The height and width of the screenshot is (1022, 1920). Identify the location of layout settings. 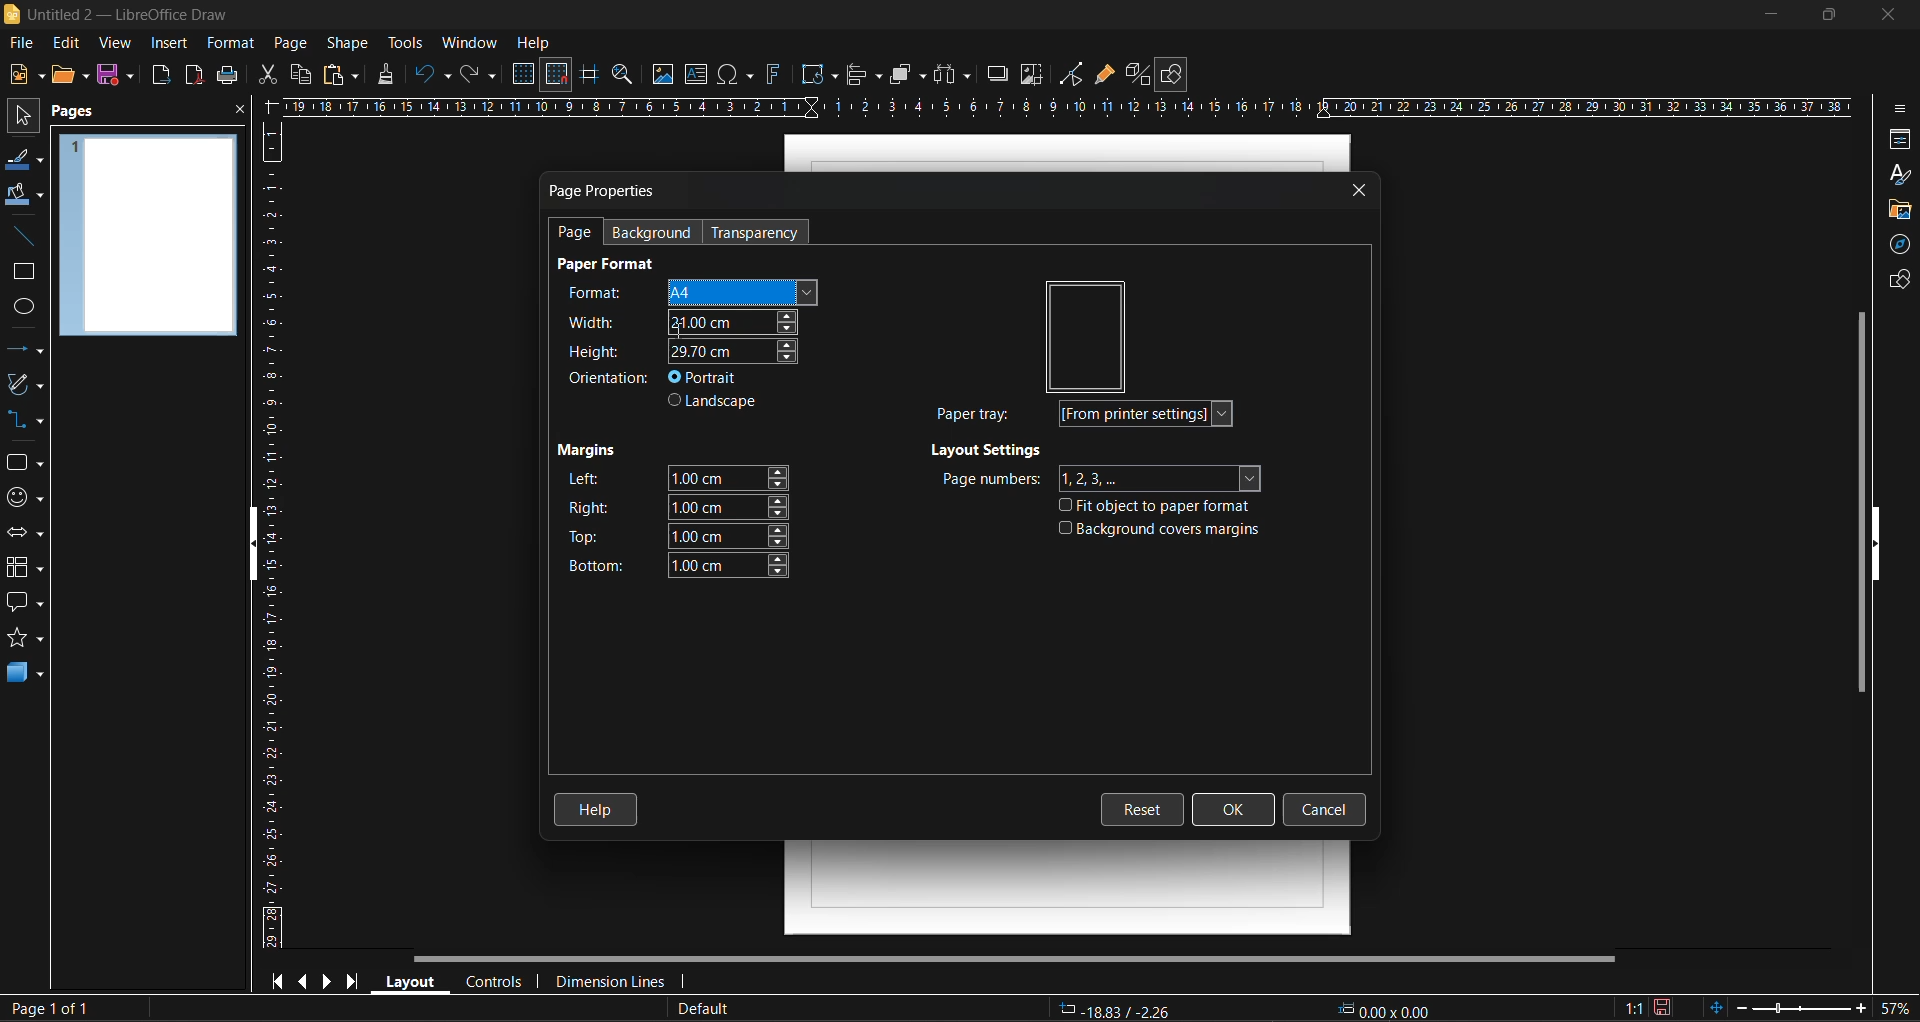
(990, 453).